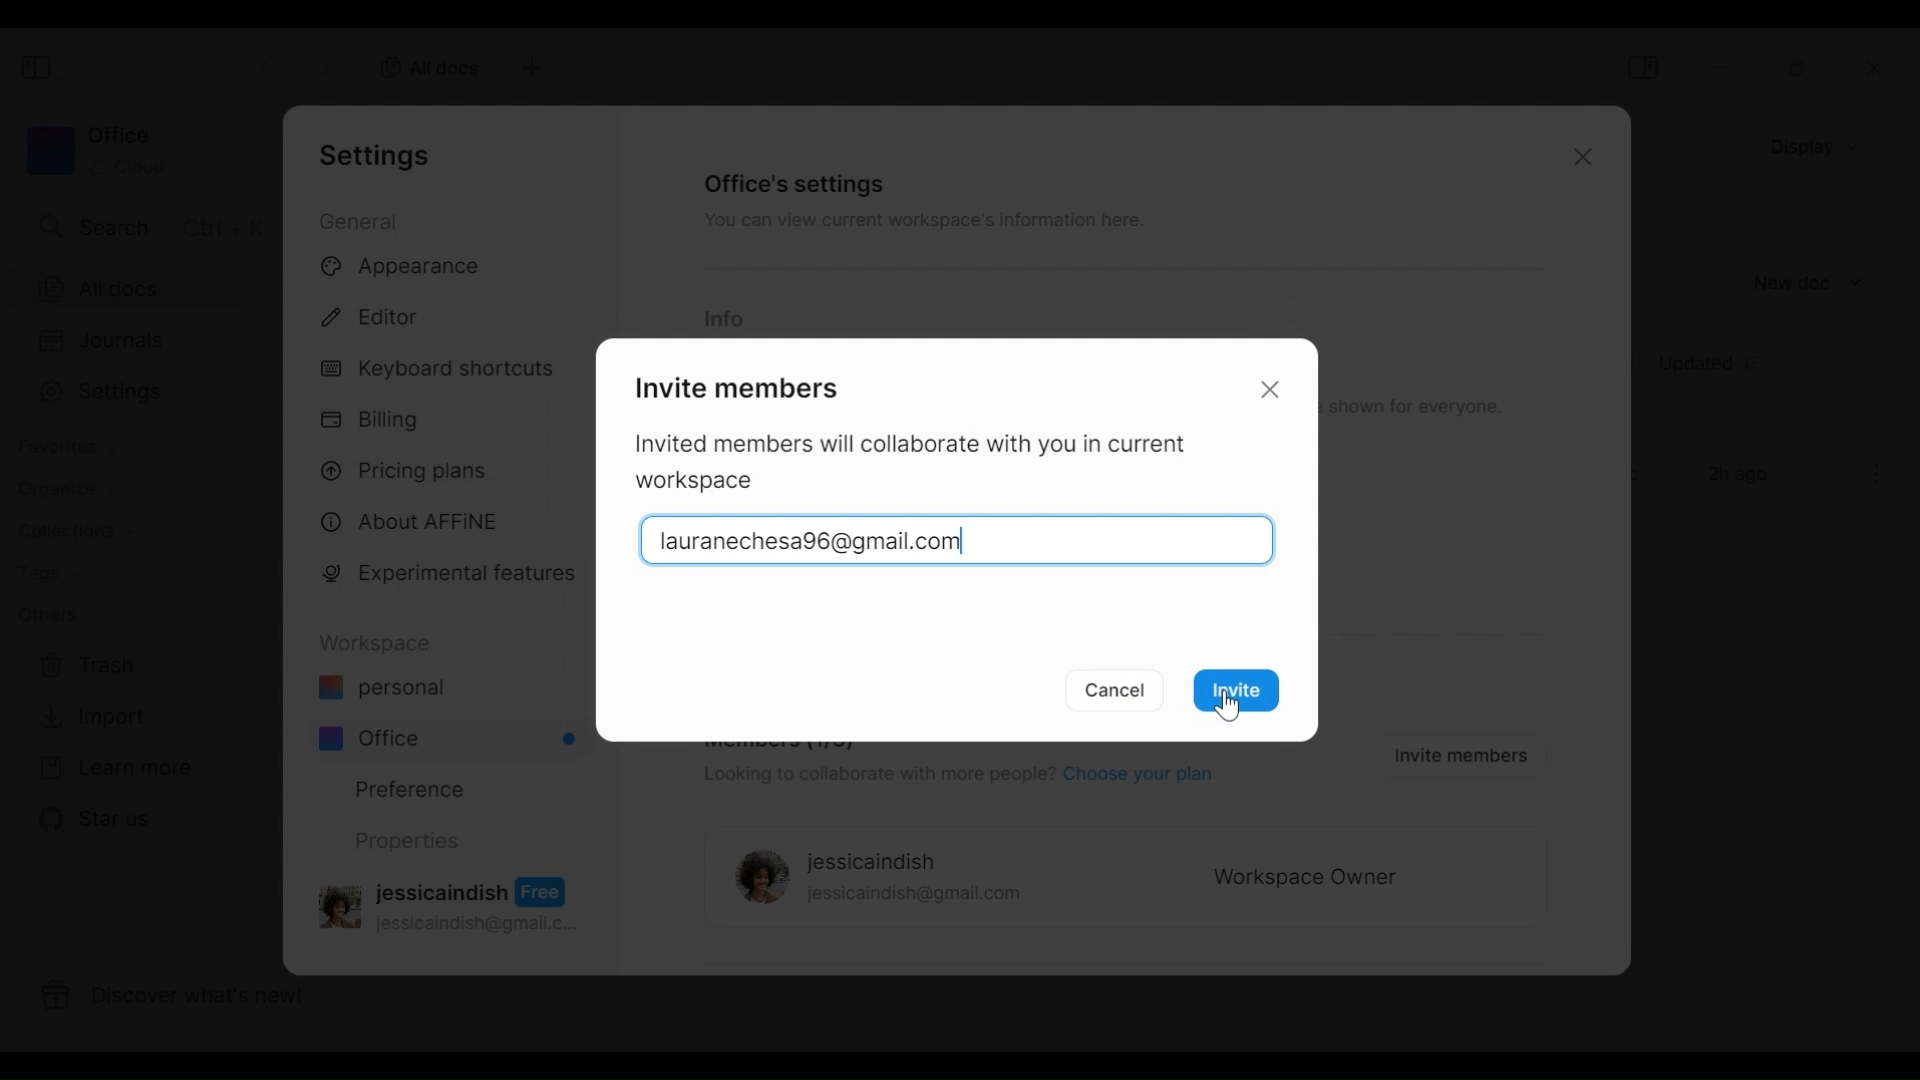 This screenshot has height=1080, width=1920. I want to click on Invite members, so click(733, 385).